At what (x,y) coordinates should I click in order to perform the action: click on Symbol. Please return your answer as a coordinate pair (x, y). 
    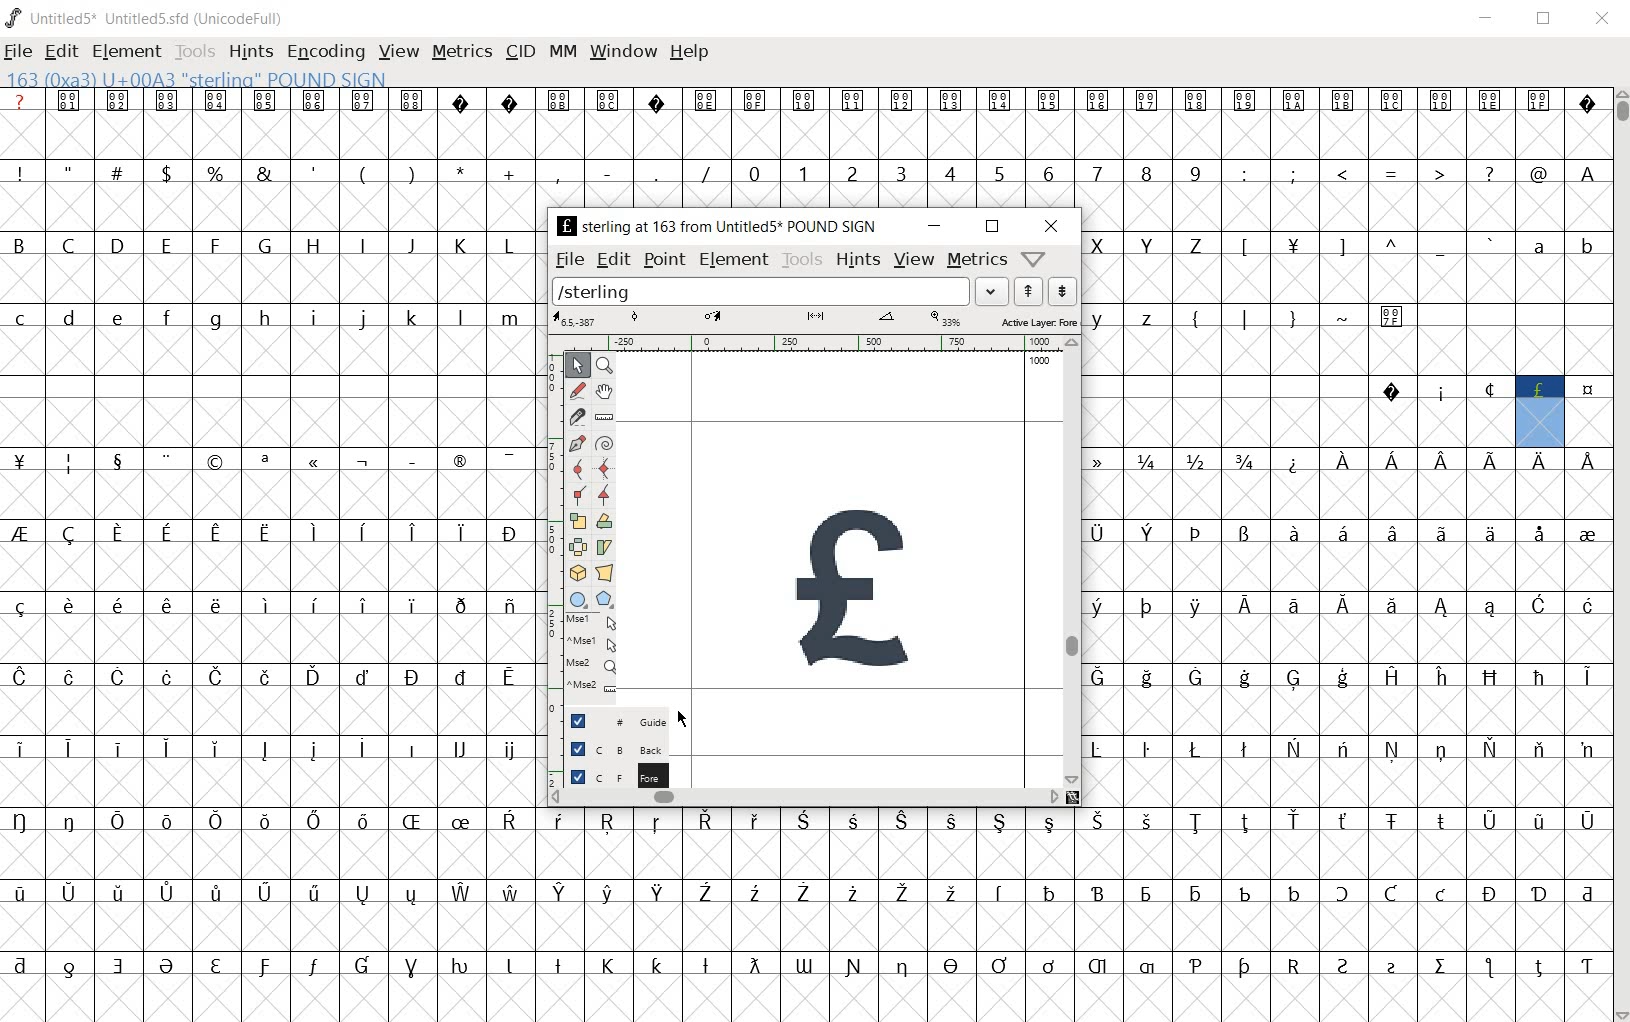
    Looking at the image, I should click on (458, 824).